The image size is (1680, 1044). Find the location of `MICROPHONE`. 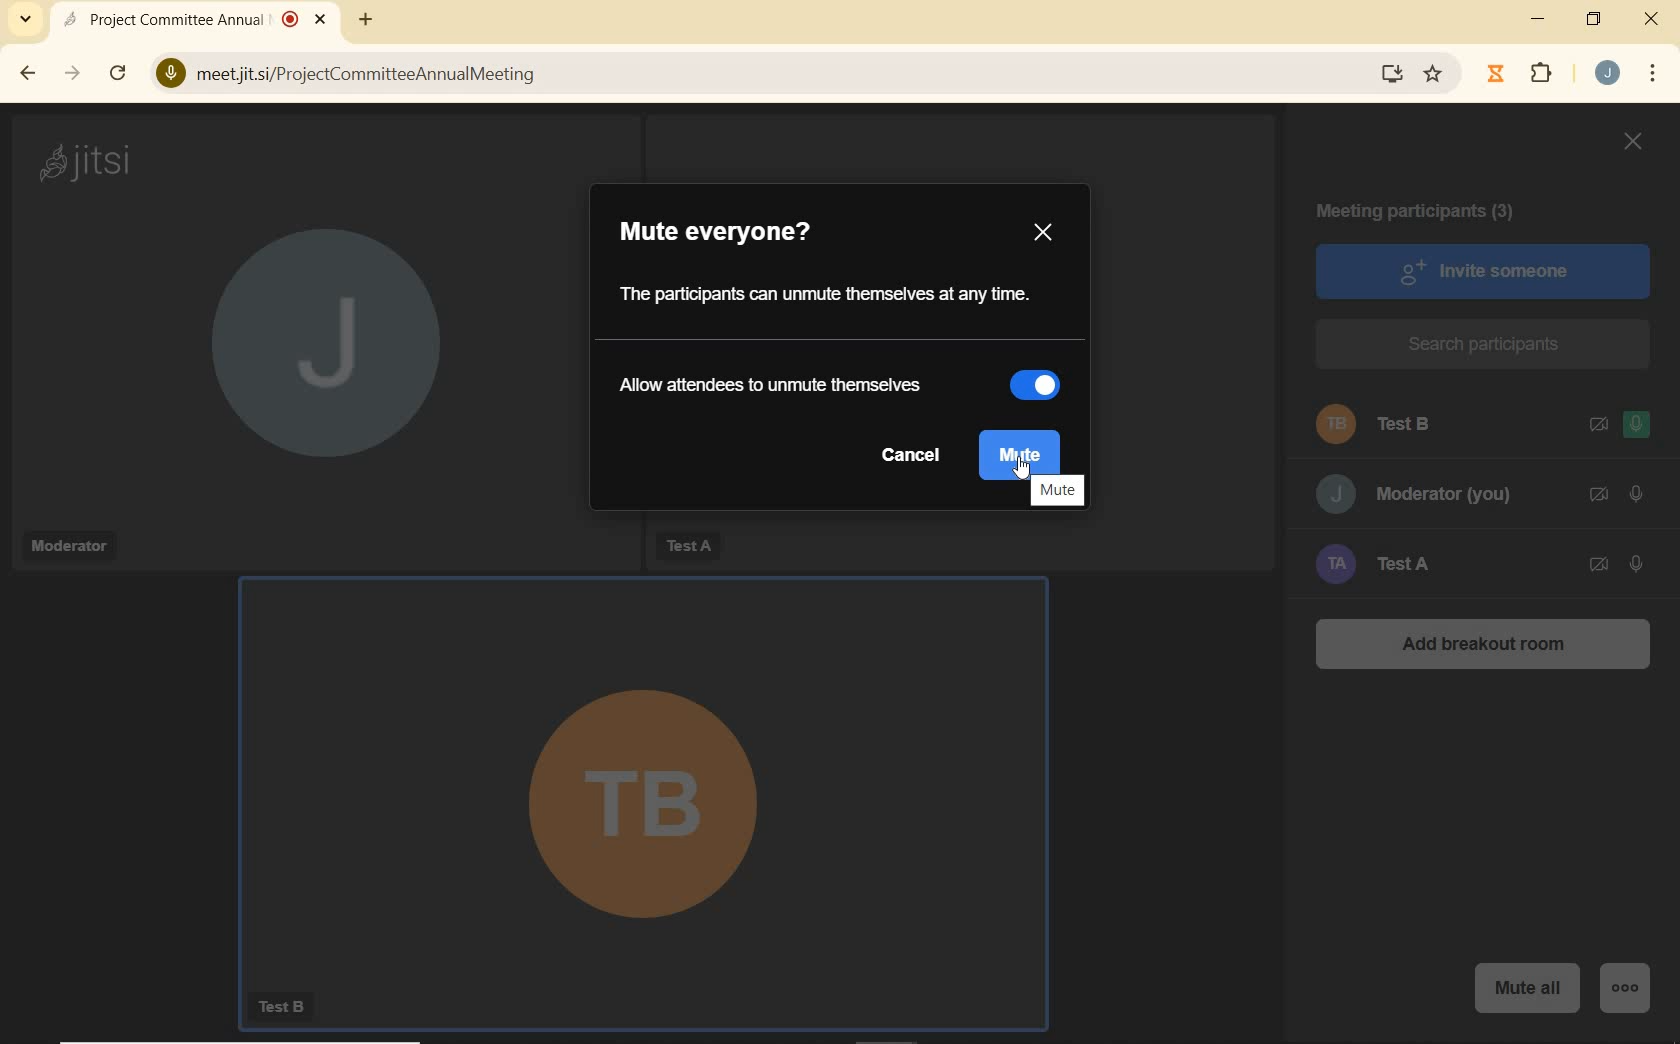

MICROPHONE is located at coordinates (1638, 427).